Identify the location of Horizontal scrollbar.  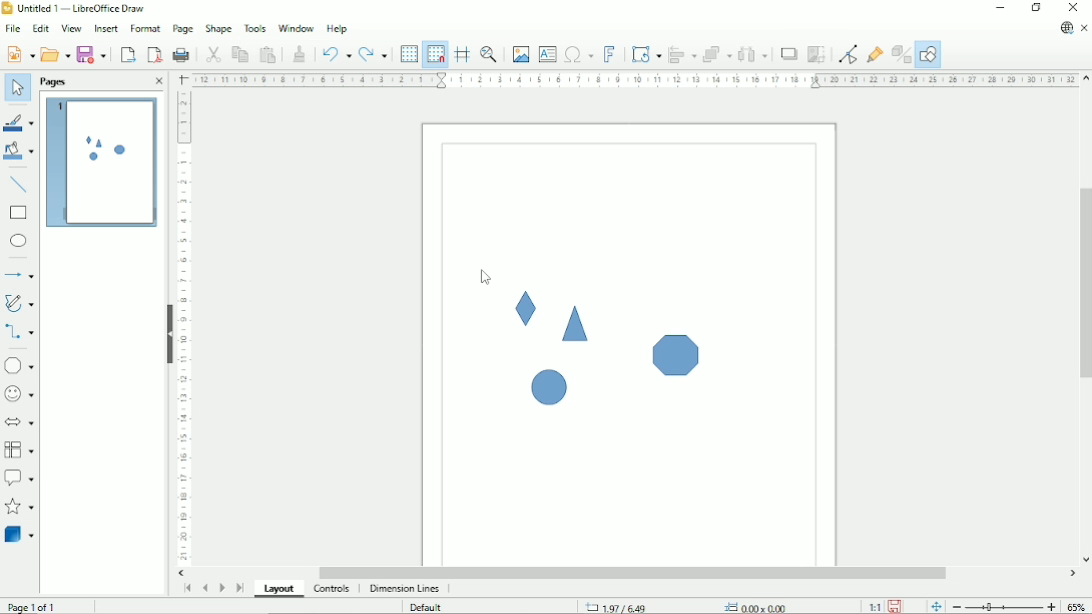
(635, 572).